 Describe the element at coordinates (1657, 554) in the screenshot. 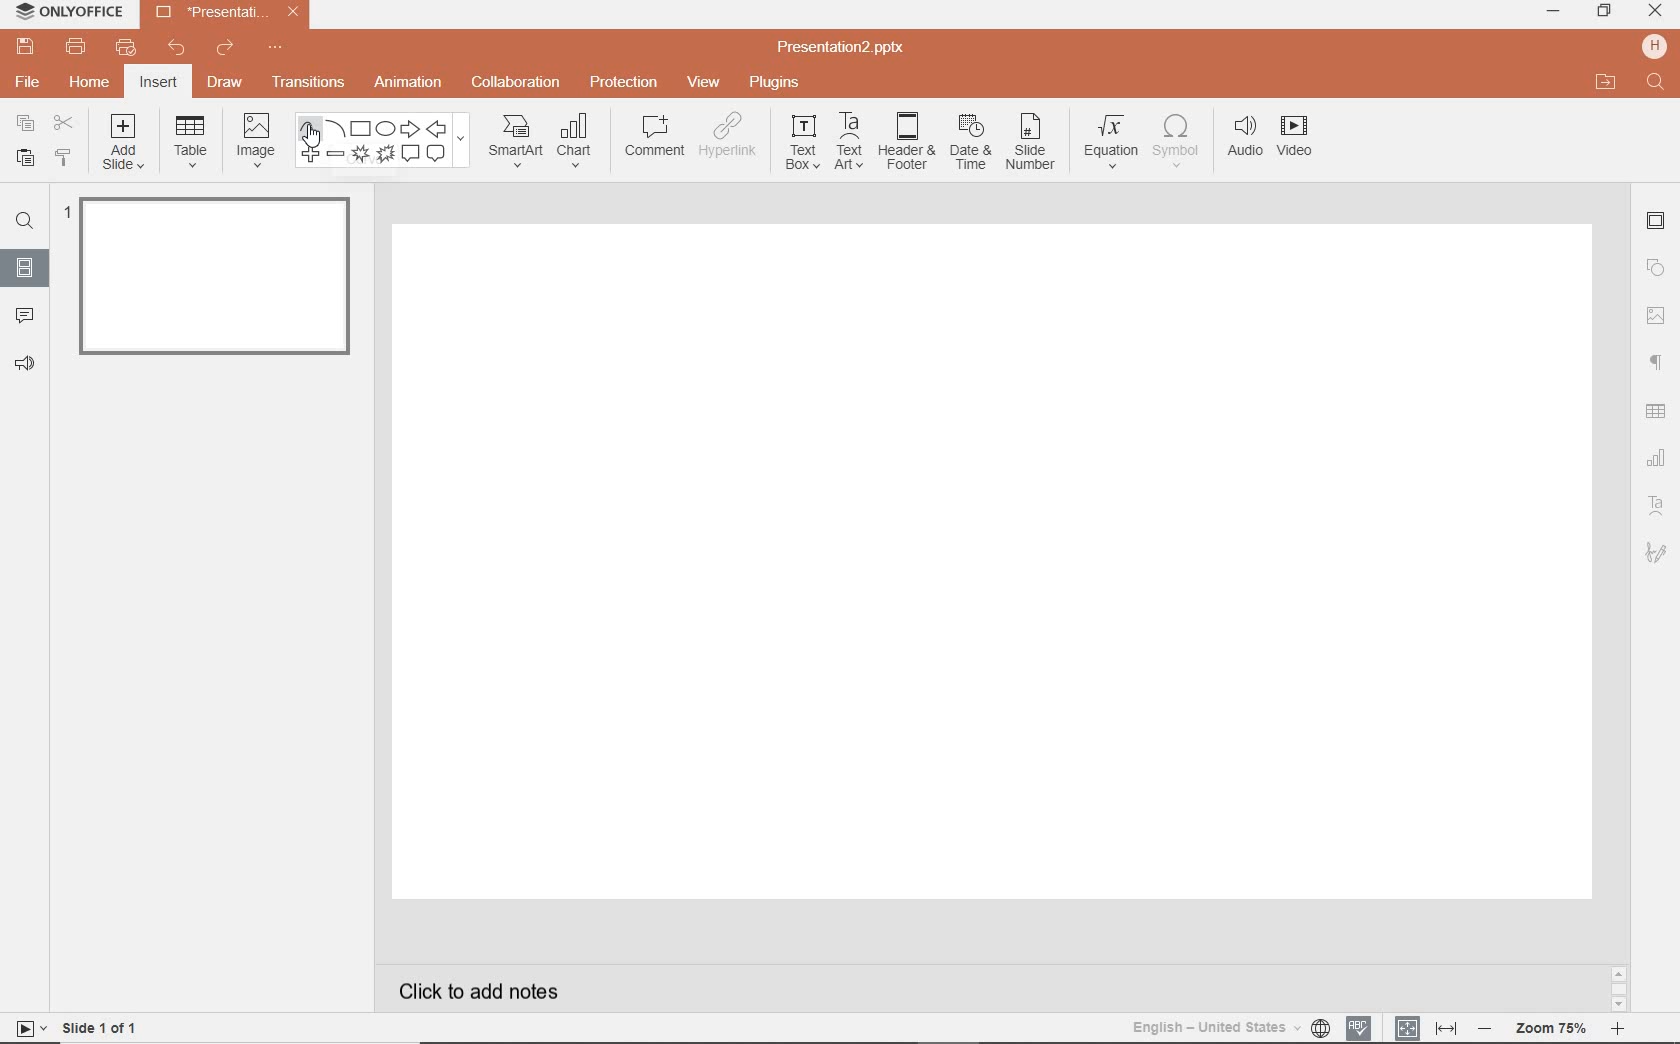

I see `SIGNATURE` at that location.